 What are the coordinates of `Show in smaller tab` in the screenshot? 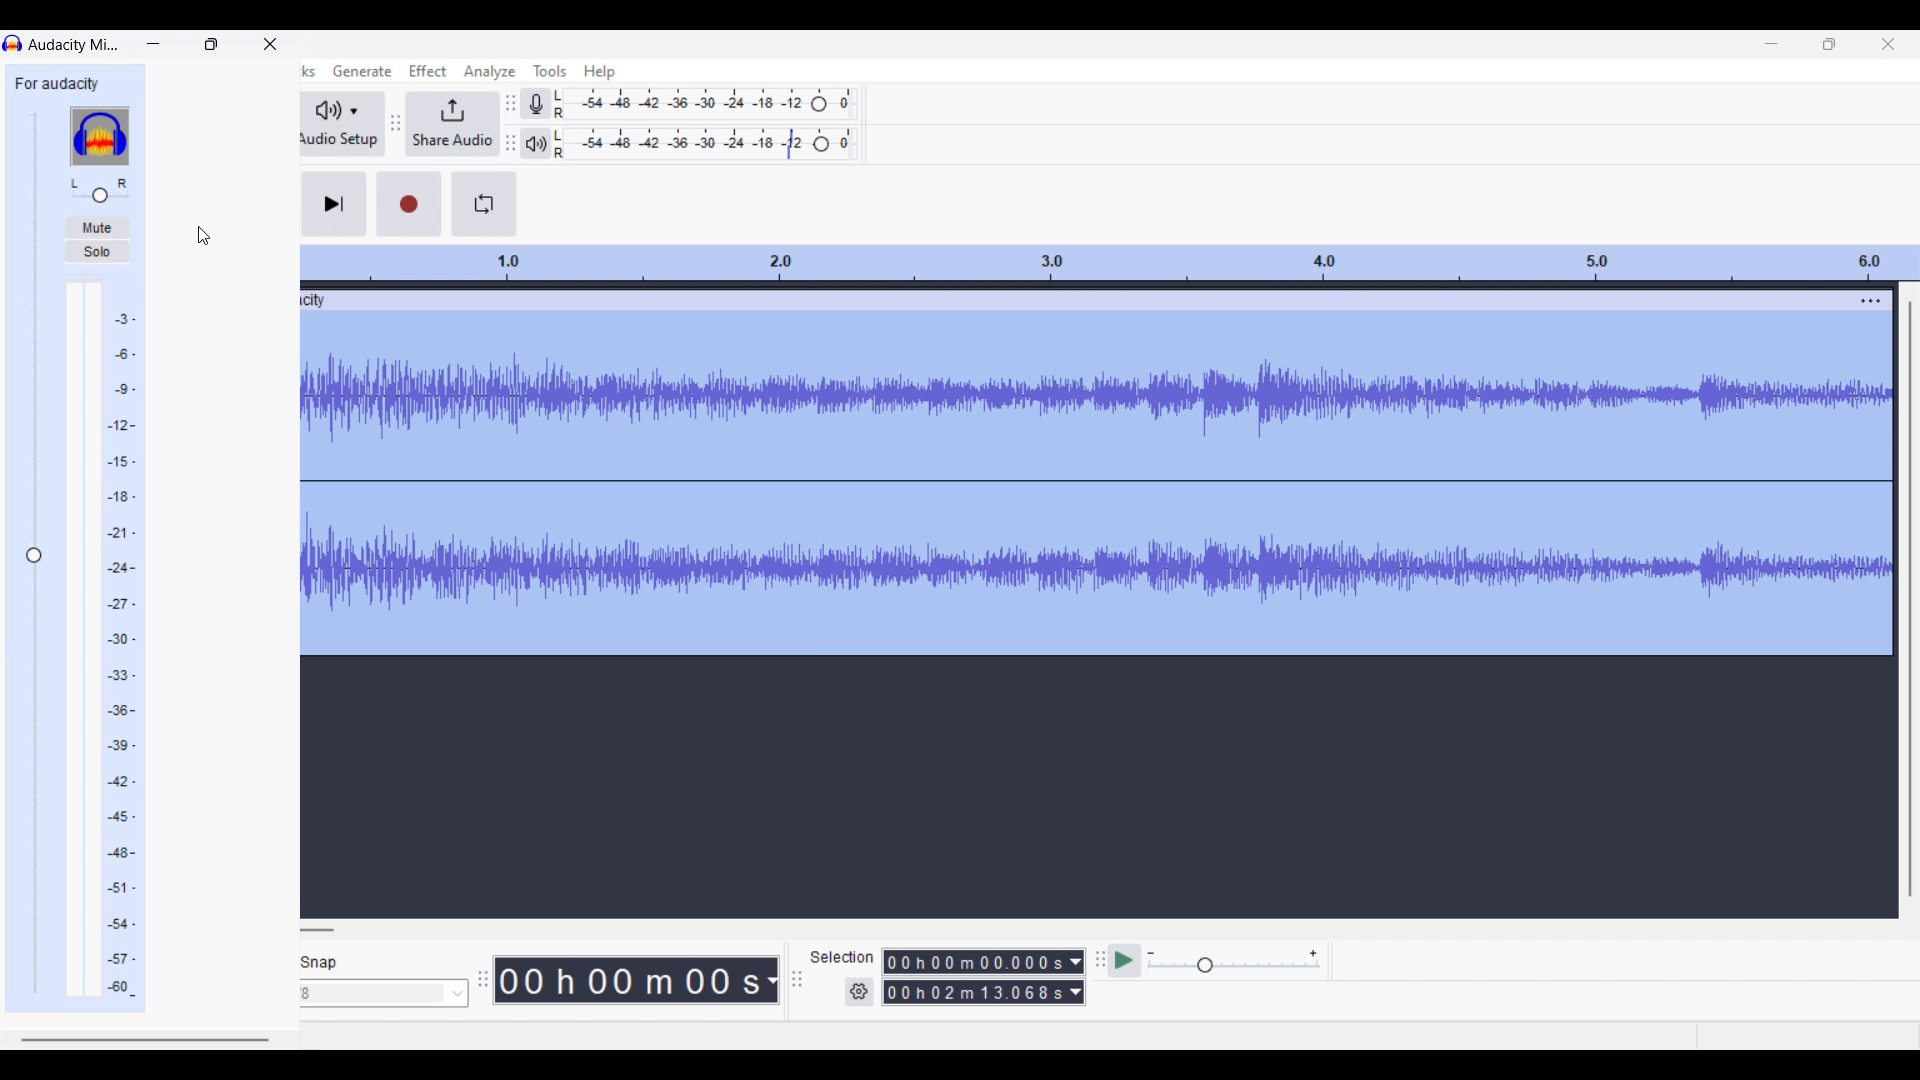 It's located at (211, 44).